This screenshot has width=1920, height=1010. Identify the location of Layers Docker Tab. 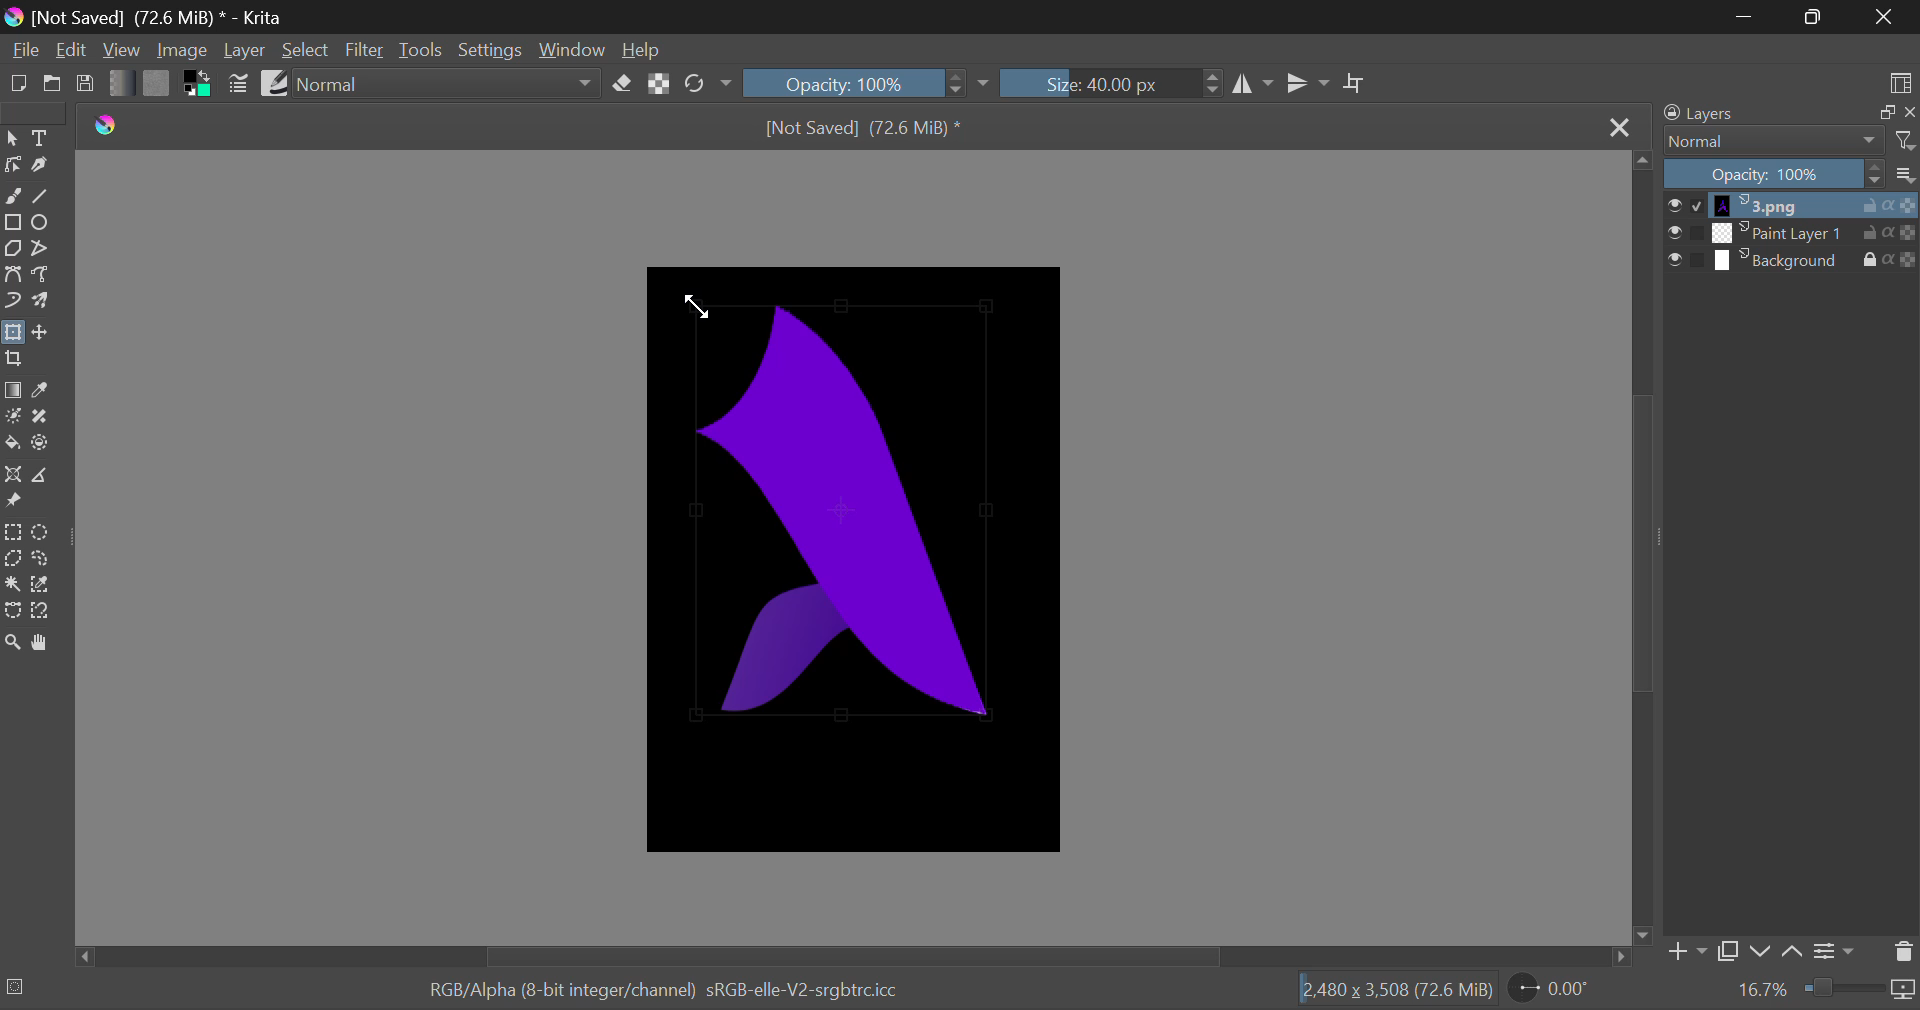
(1708, 114).